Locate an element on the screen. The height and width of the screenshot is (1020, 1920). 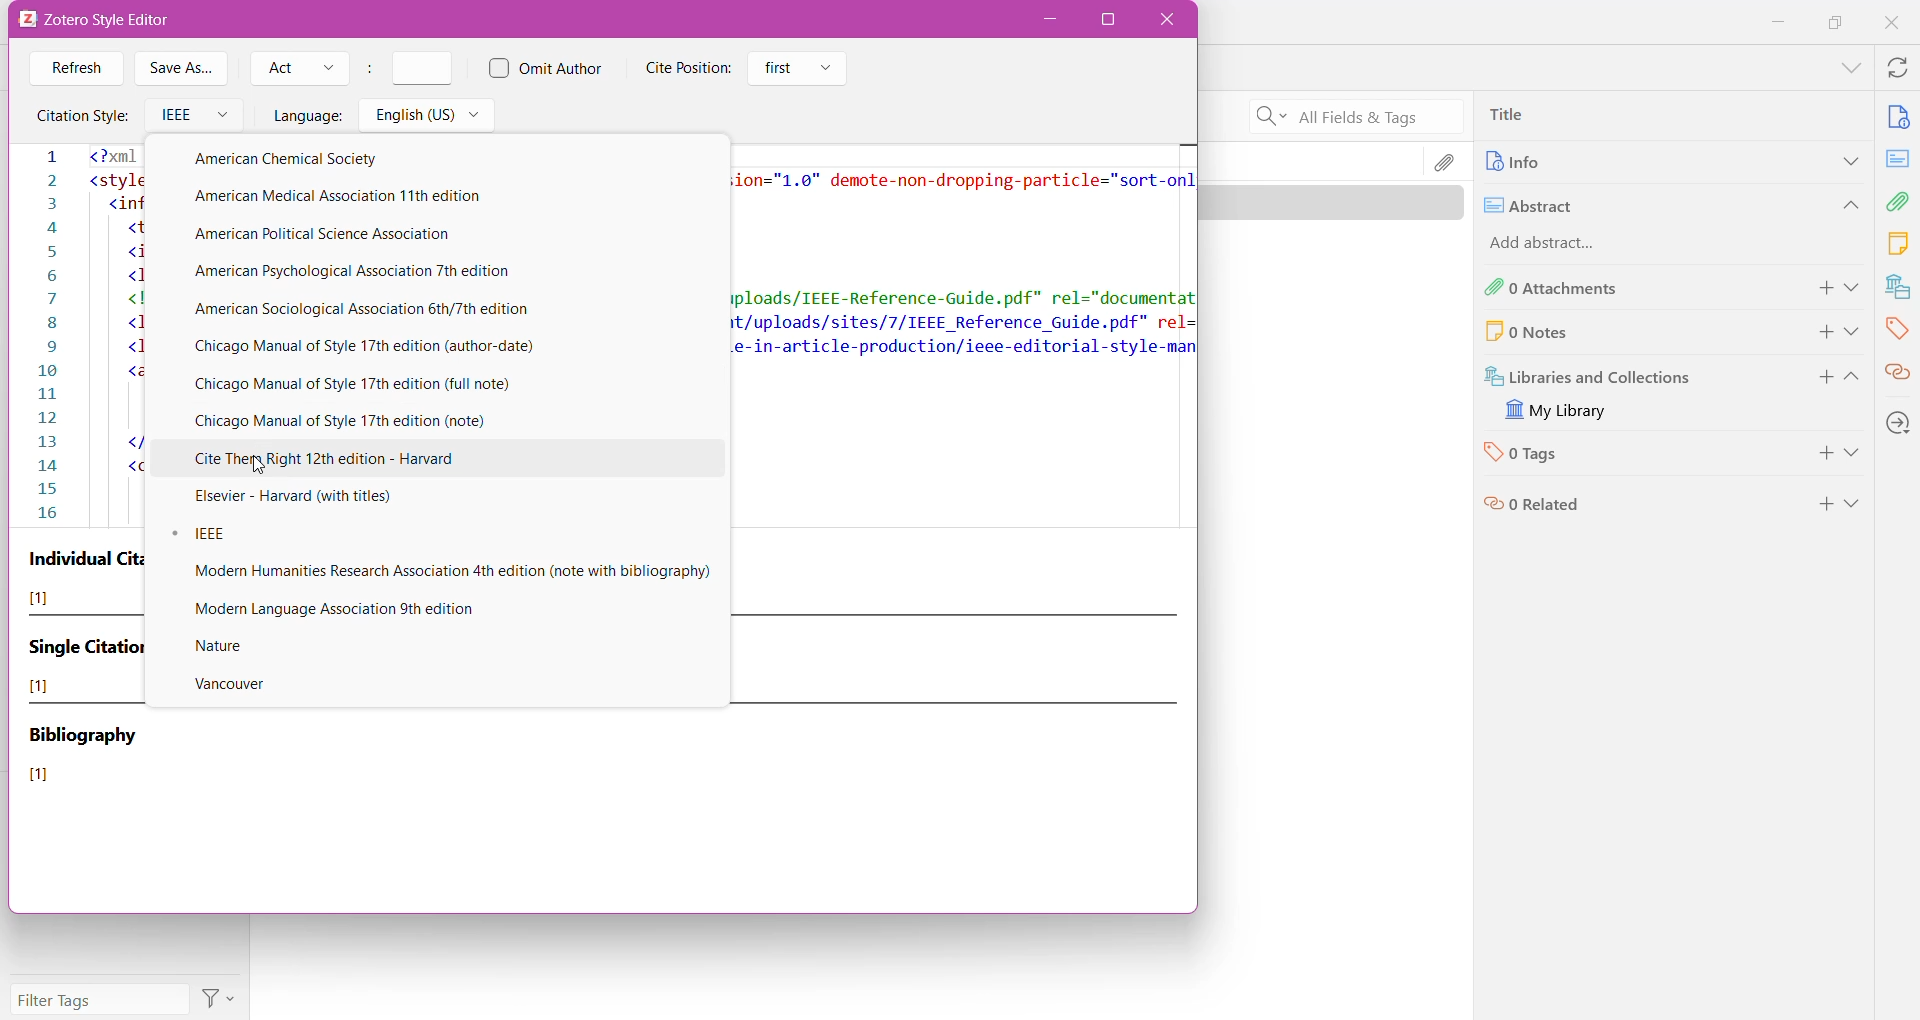
Nature is located at coordinates (236, 646).